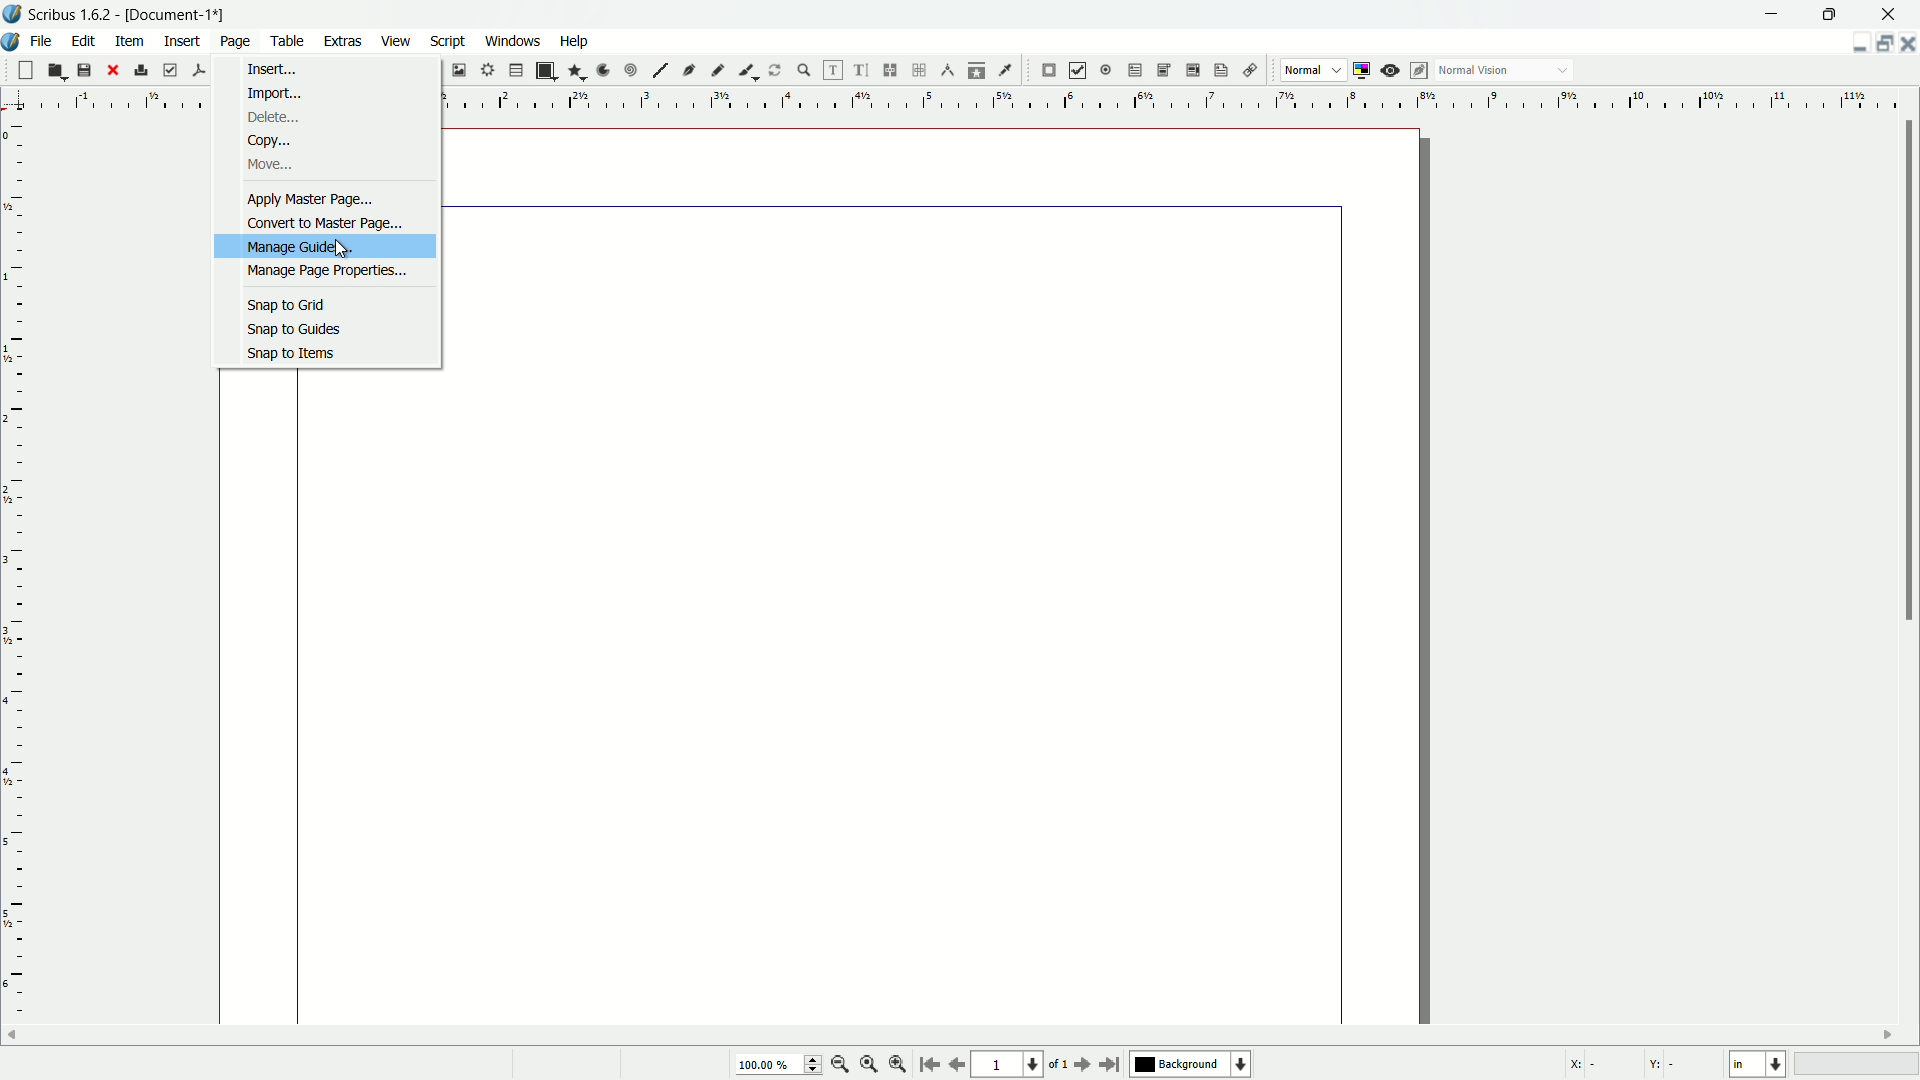  I want to click on go to start page, so click(927, 1066).